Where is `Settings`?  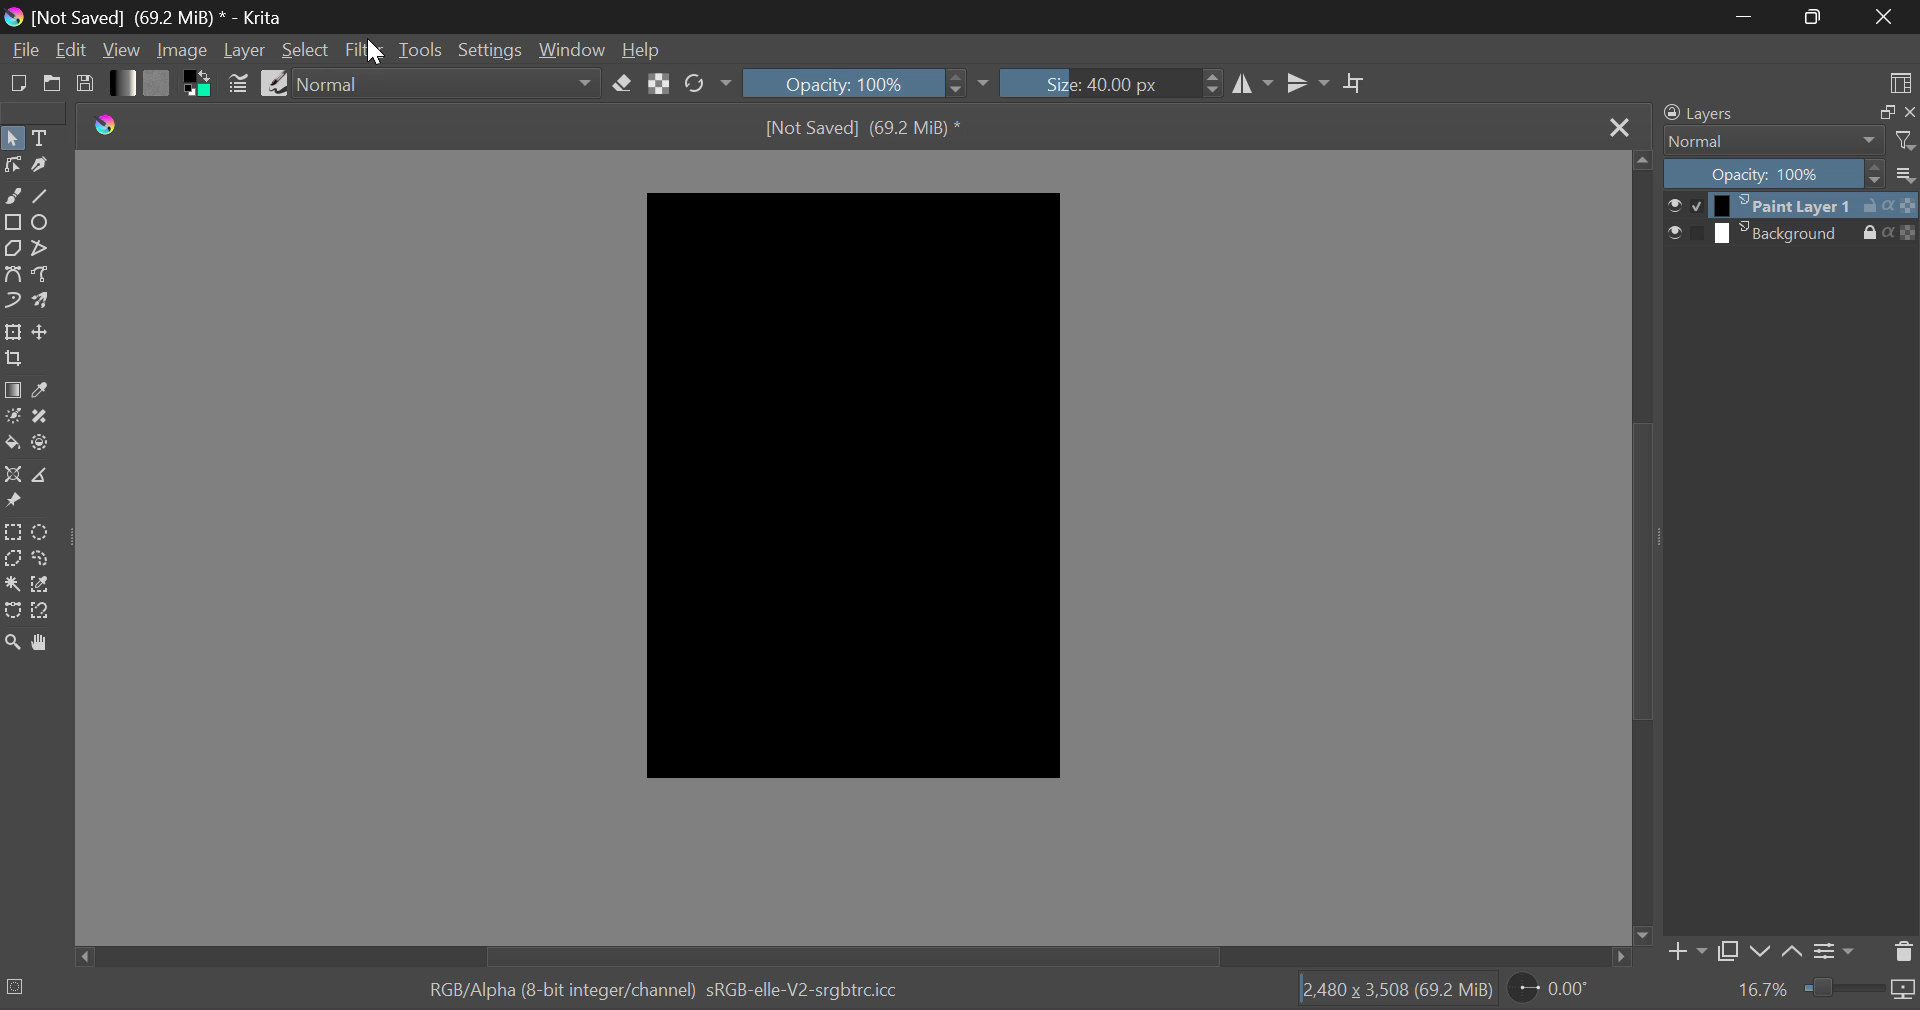
Settings is located at coordinates (492, 48).